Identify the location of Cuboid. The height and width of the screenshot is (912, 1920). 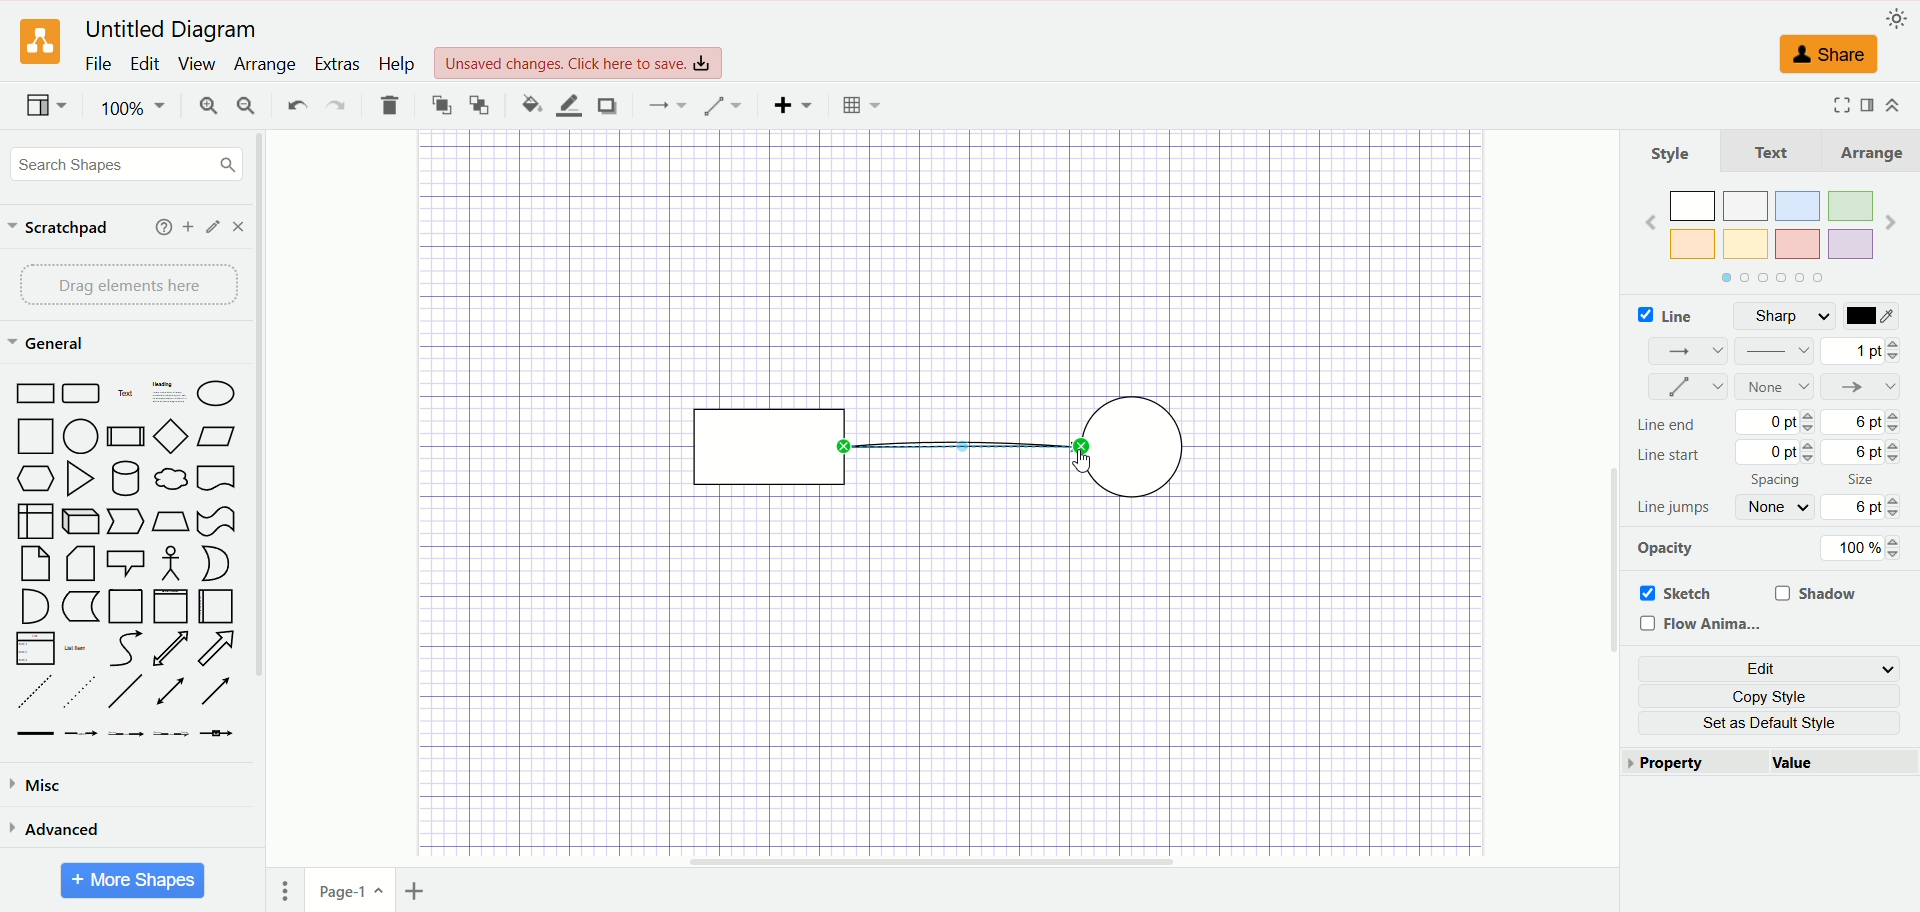
(83, 521).